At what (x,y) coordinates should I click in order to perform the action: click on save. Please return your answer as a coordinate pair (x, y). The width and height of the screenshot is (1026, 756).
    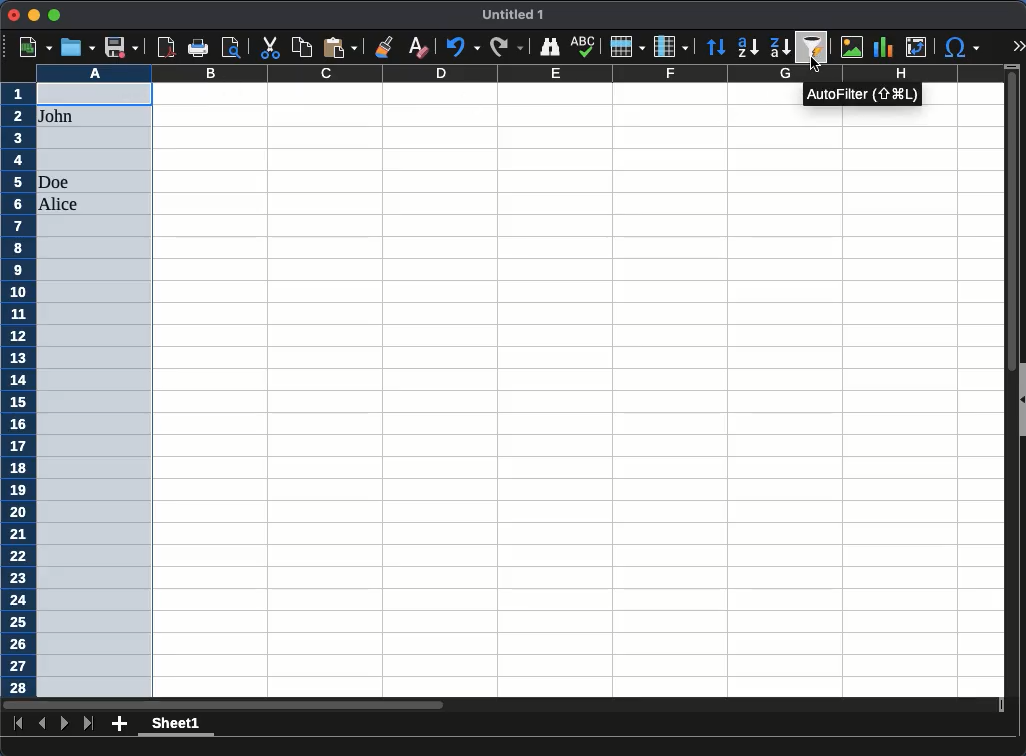
    Looking at the image, I should click on (120, 47).